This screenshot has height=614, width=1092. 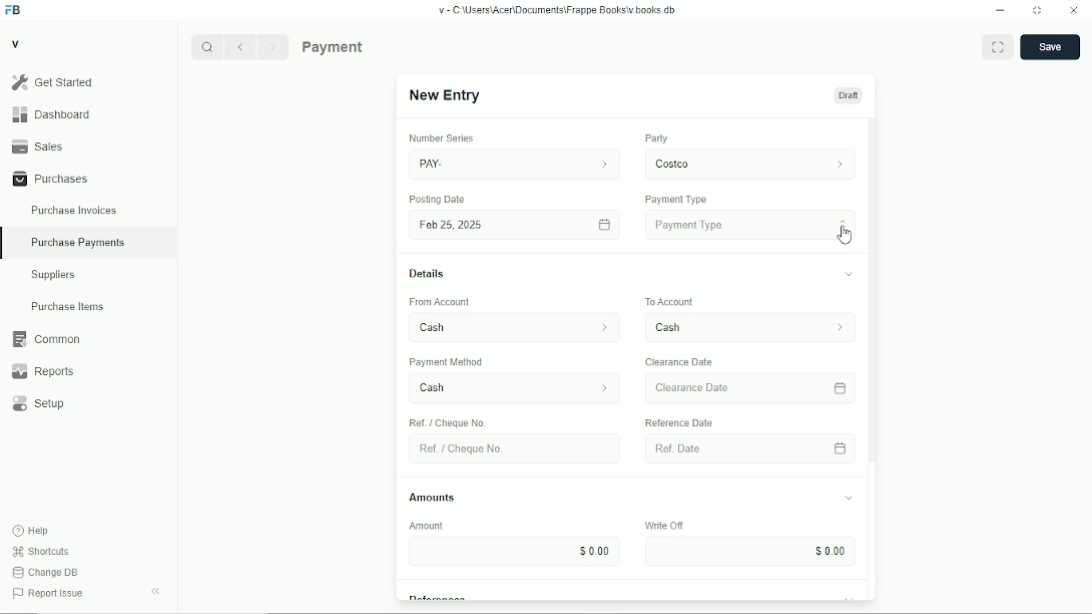 I want to click on Change dimension, so click(x=1037, y=10).